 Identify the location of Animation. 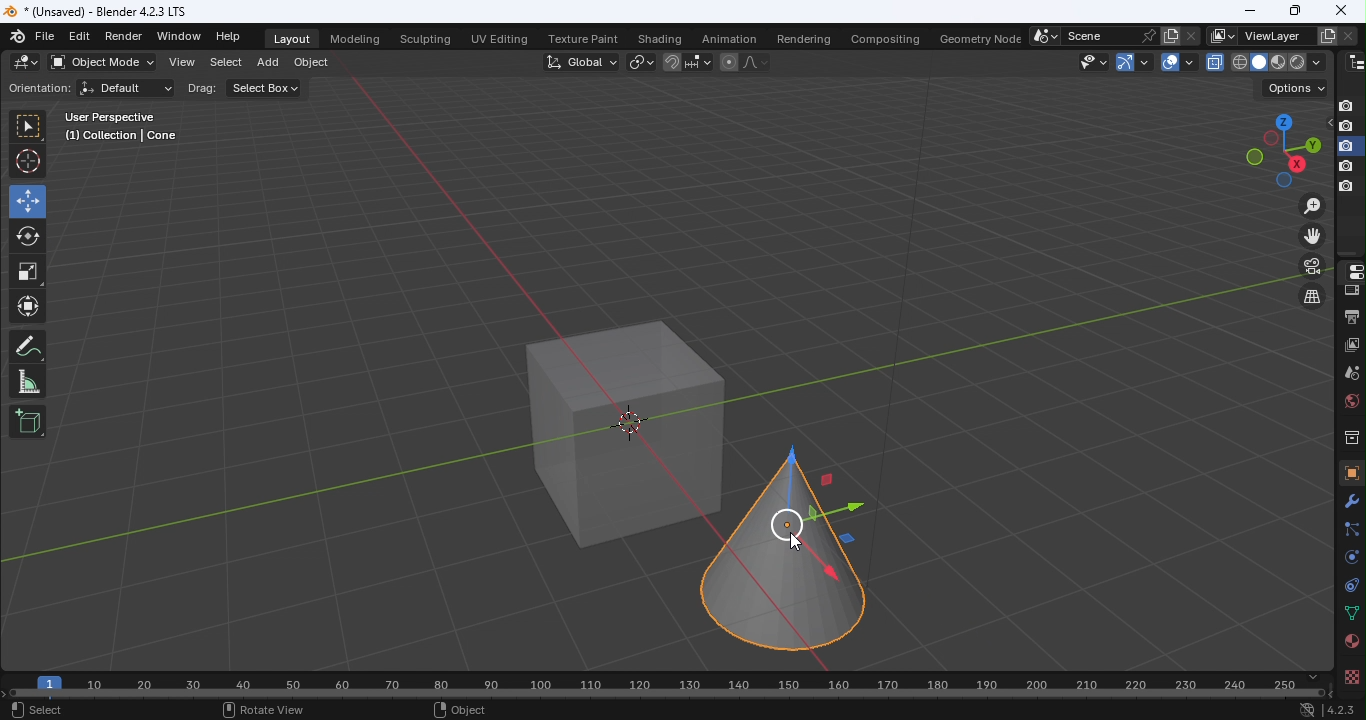
(723, 38).